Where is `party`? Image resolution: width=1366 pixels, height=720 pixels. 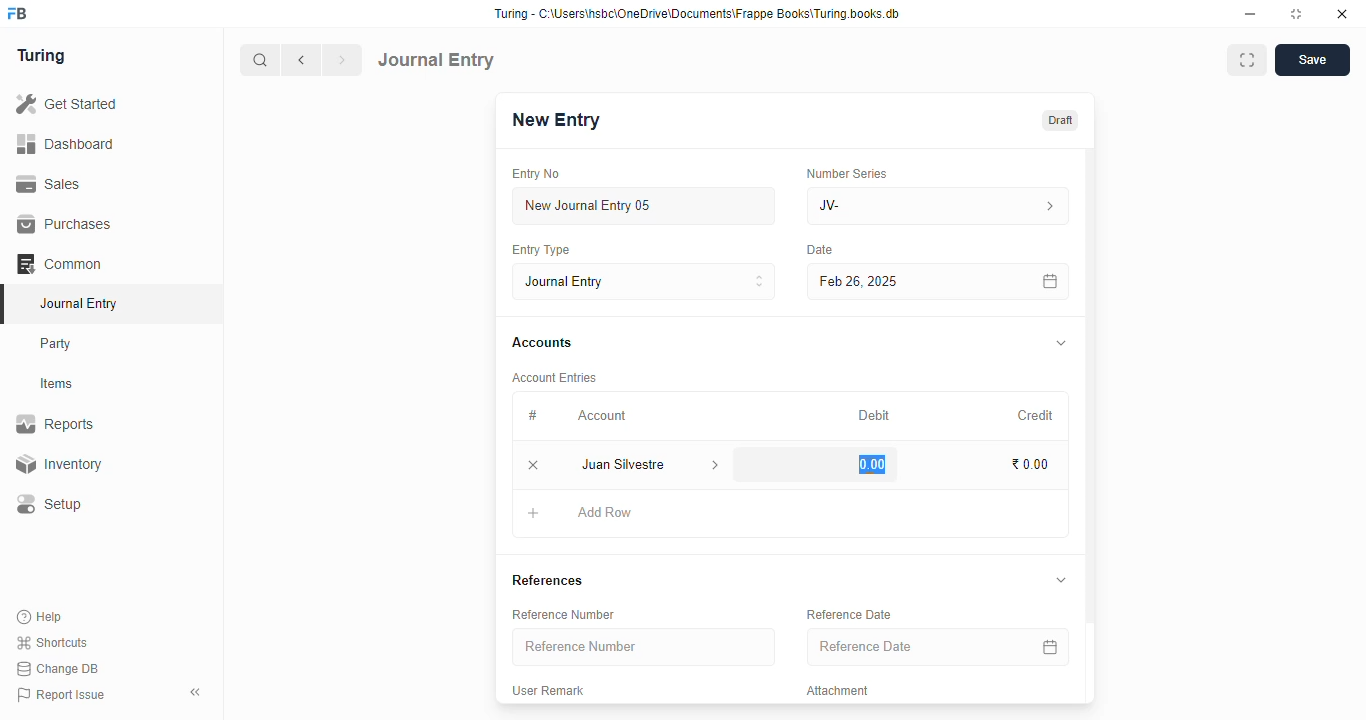 party is located at coordinates (58, 344).